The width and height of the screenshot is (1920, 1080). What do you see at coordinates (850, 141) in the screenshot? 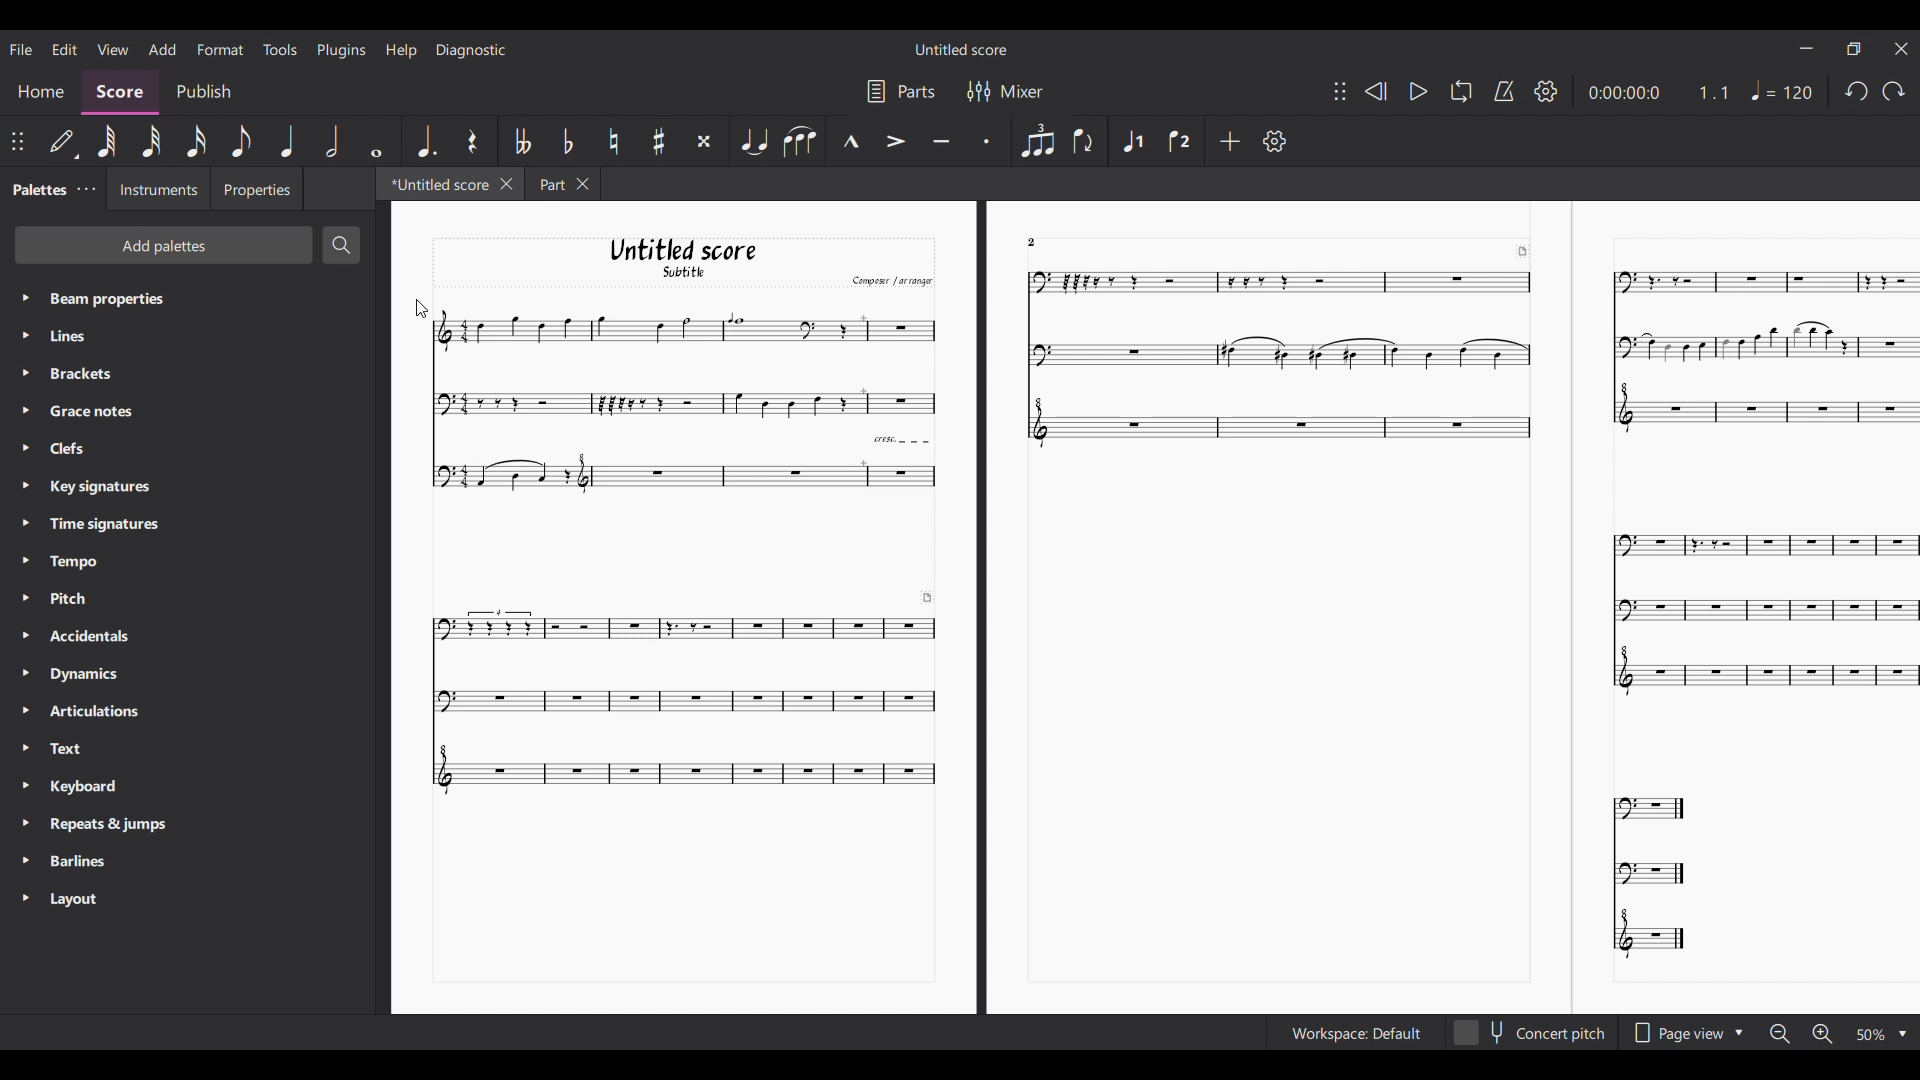
I see `Marcato` at bounding box center [850, 141].